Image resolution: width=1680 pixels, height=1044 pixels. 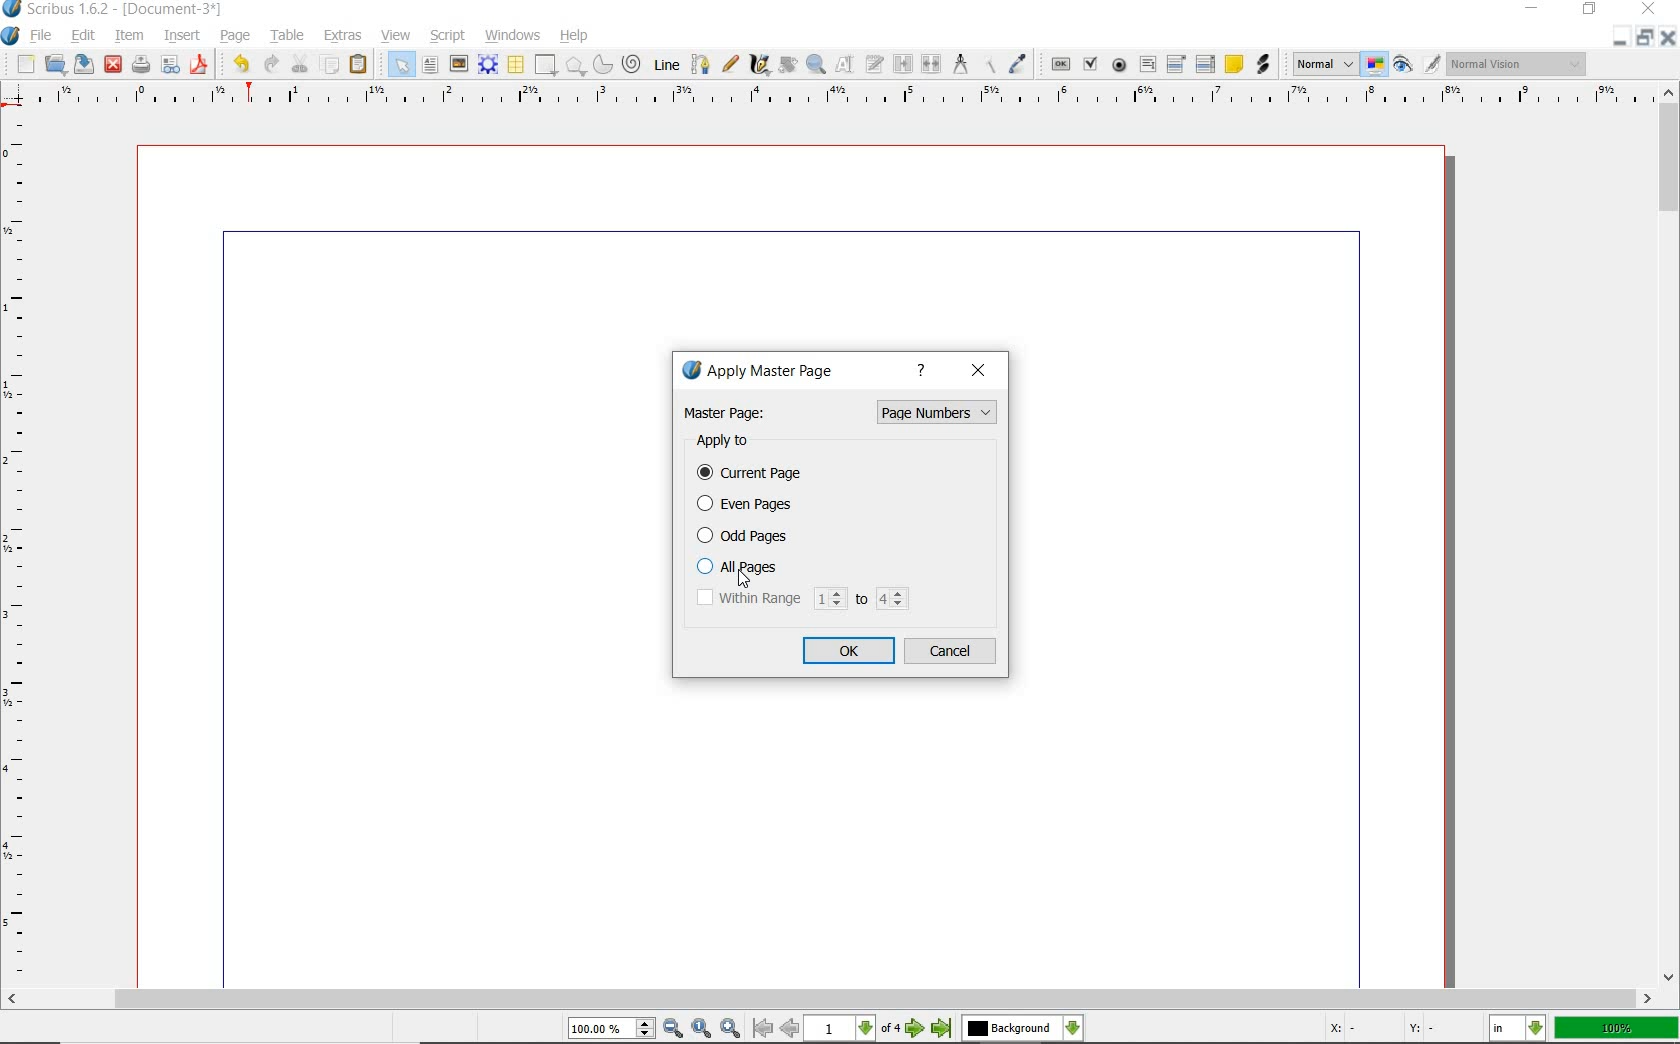 What do you see at coordinates (22, 550) in the screenshot?
I see `Vertical Margin` at bounding box center [22, 550].